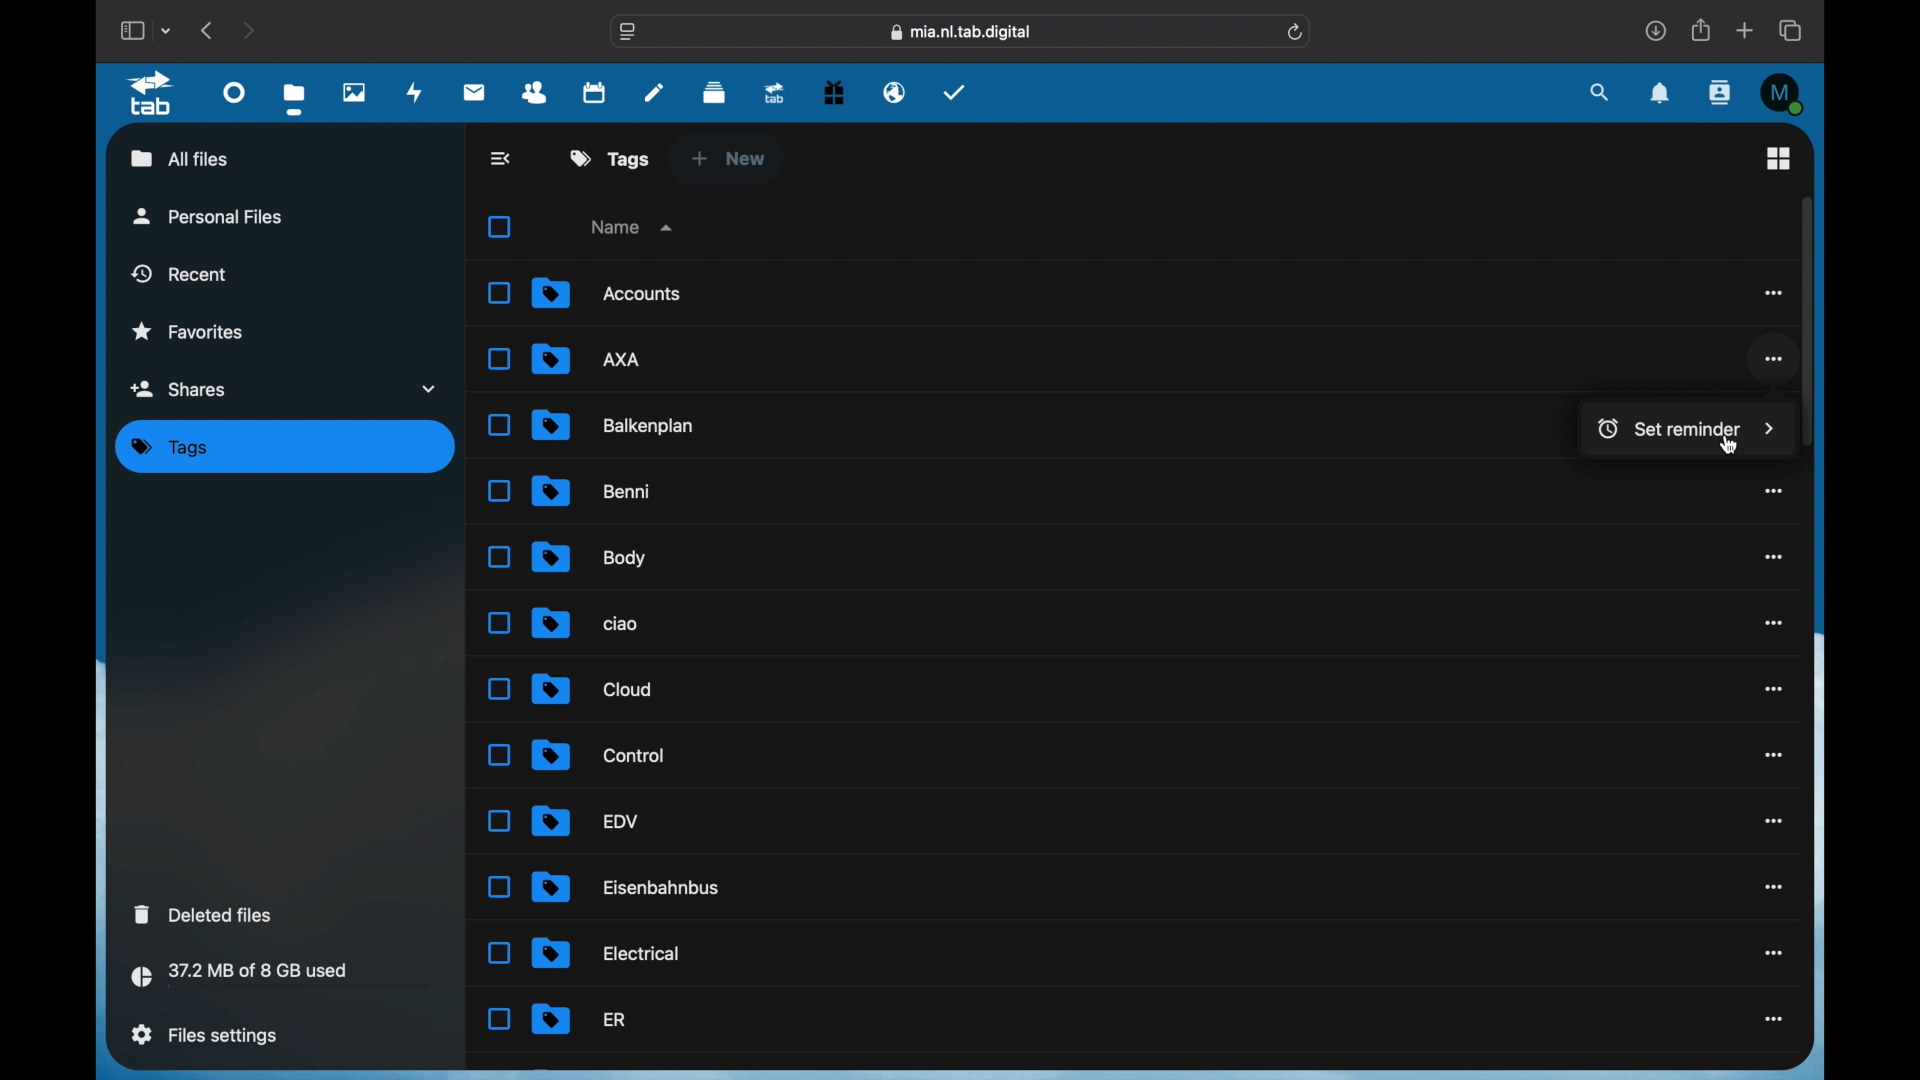 This screenshot has width=1920, height=1080. Describe the element at coordinates (1775, 557) in the screenshot. I see `moreoptions` at that location.